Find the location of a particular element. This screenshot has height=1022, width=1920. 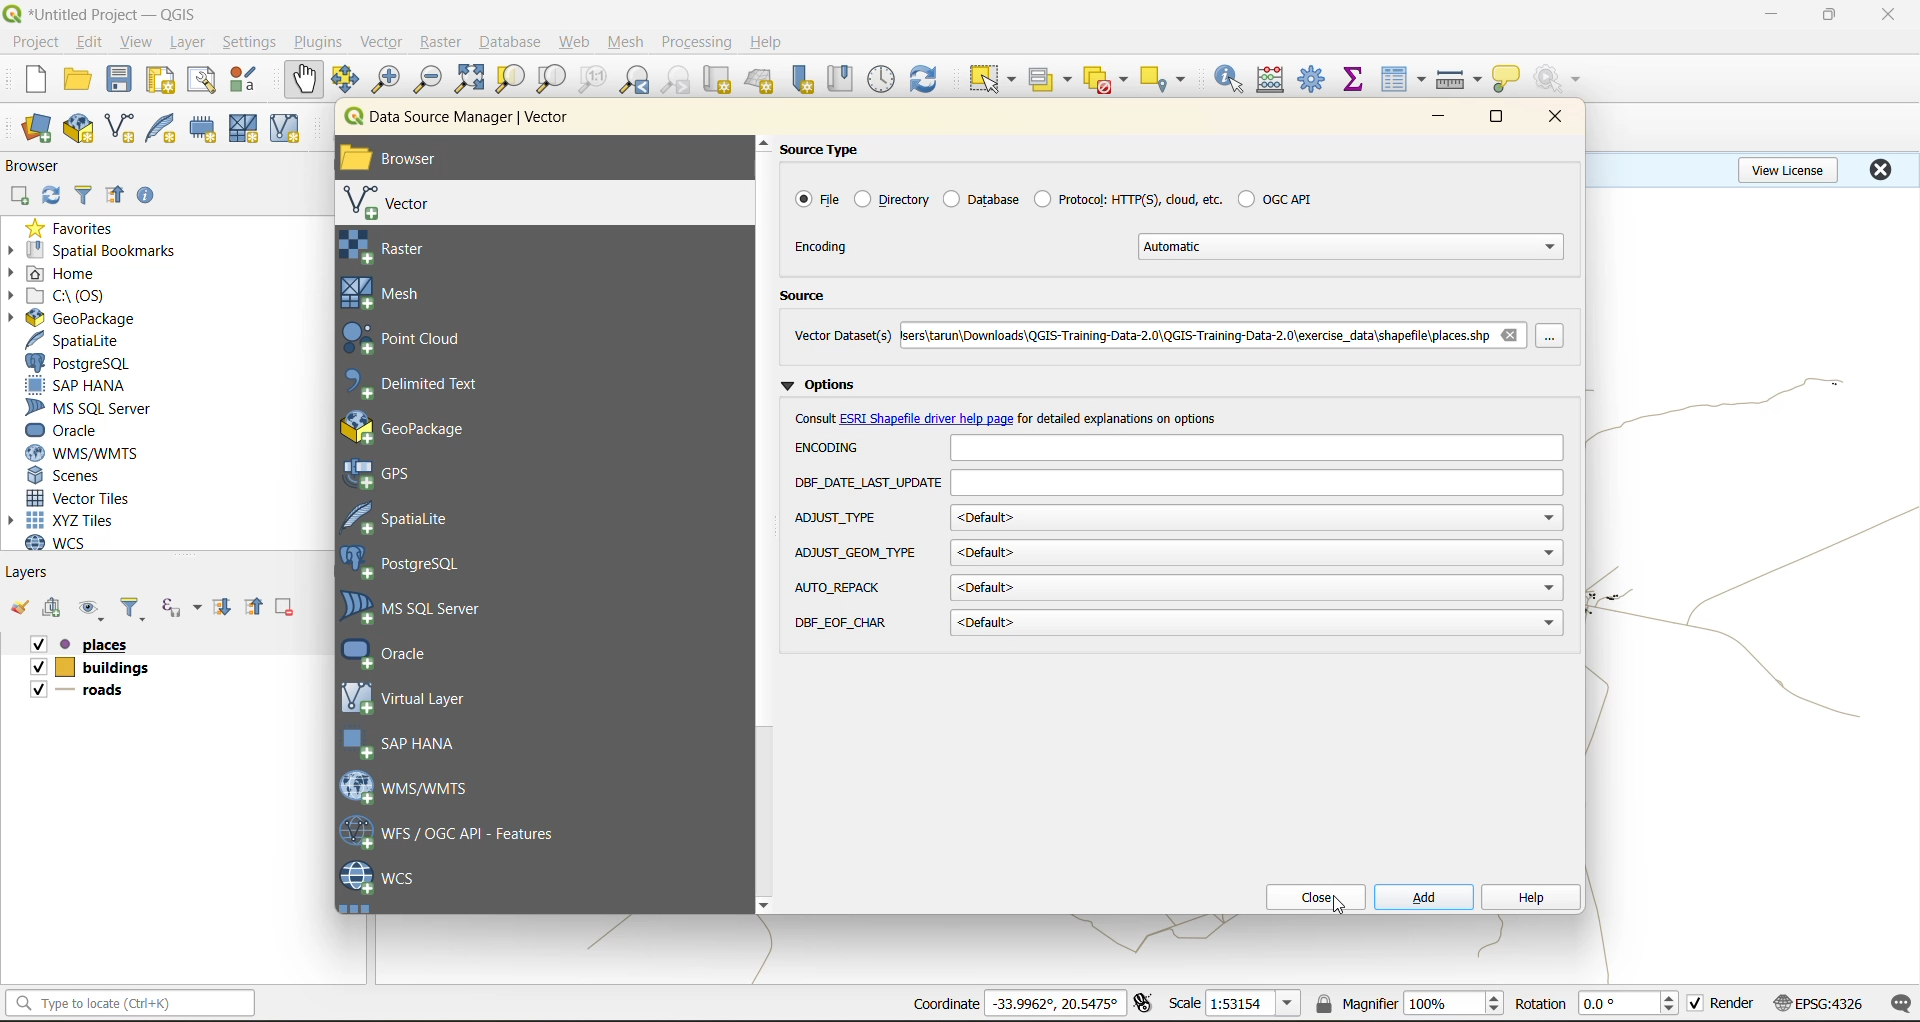

calculator is located at coordinates (1277, 82).